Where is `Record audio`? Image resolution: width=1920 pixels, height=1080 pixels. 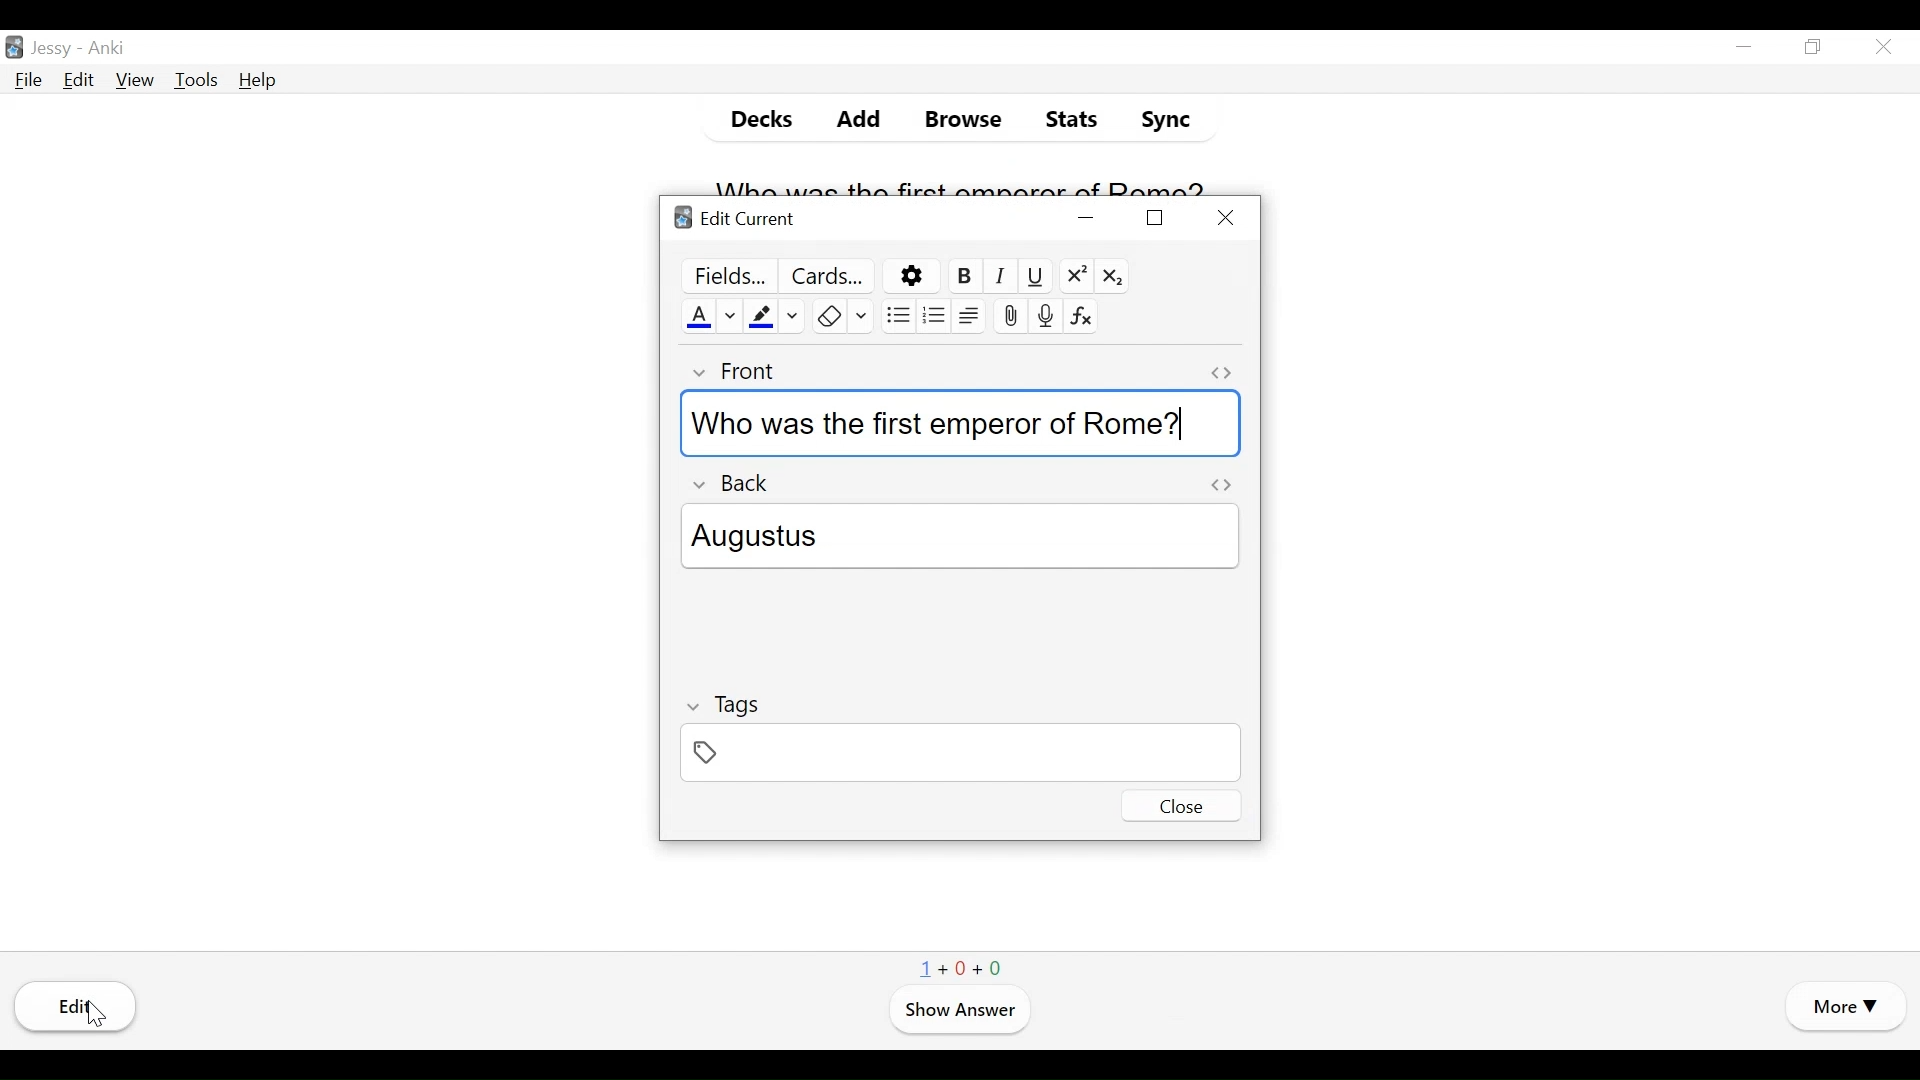
Record audio is located at coordinates (1043, 316).